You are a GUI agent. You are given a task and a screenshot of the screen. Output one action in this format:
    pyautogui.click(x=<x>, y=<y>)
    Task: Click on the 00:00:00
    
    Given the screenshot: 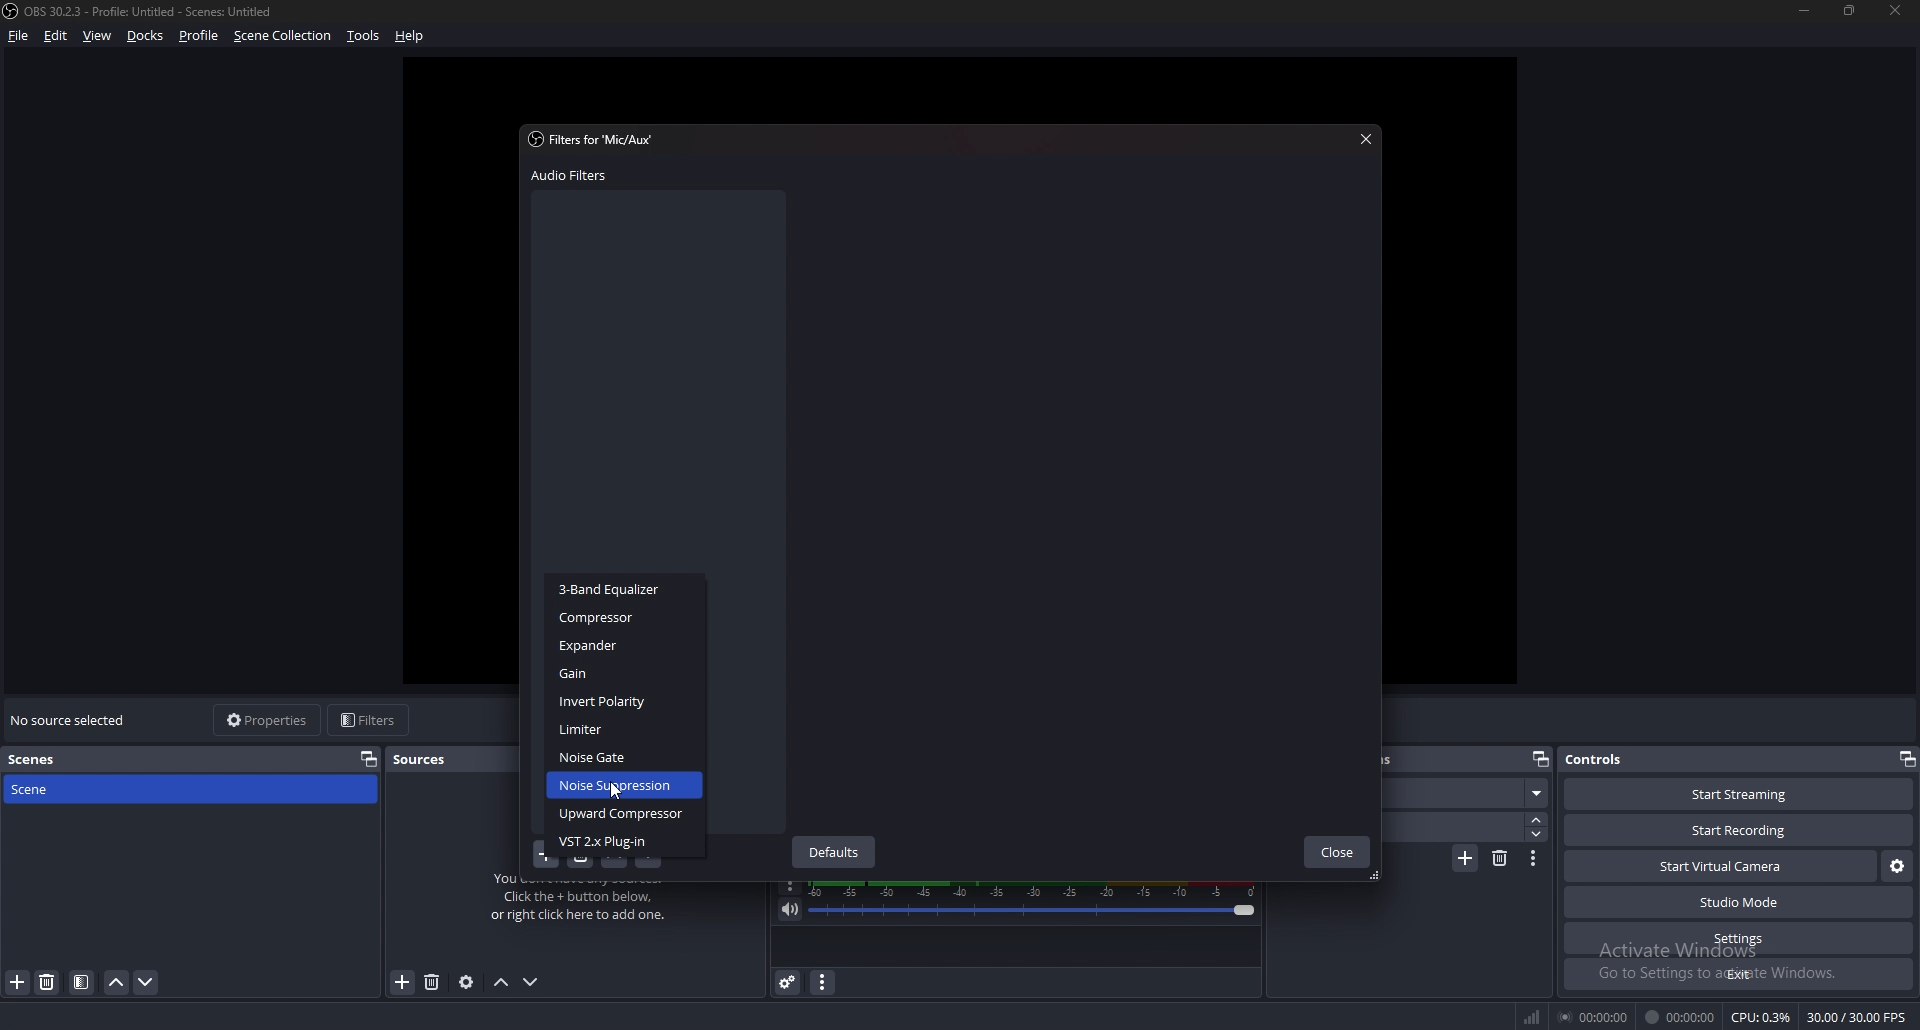 What is the action you would take?
    pyautogui.click(x=1593, y=1015)
    